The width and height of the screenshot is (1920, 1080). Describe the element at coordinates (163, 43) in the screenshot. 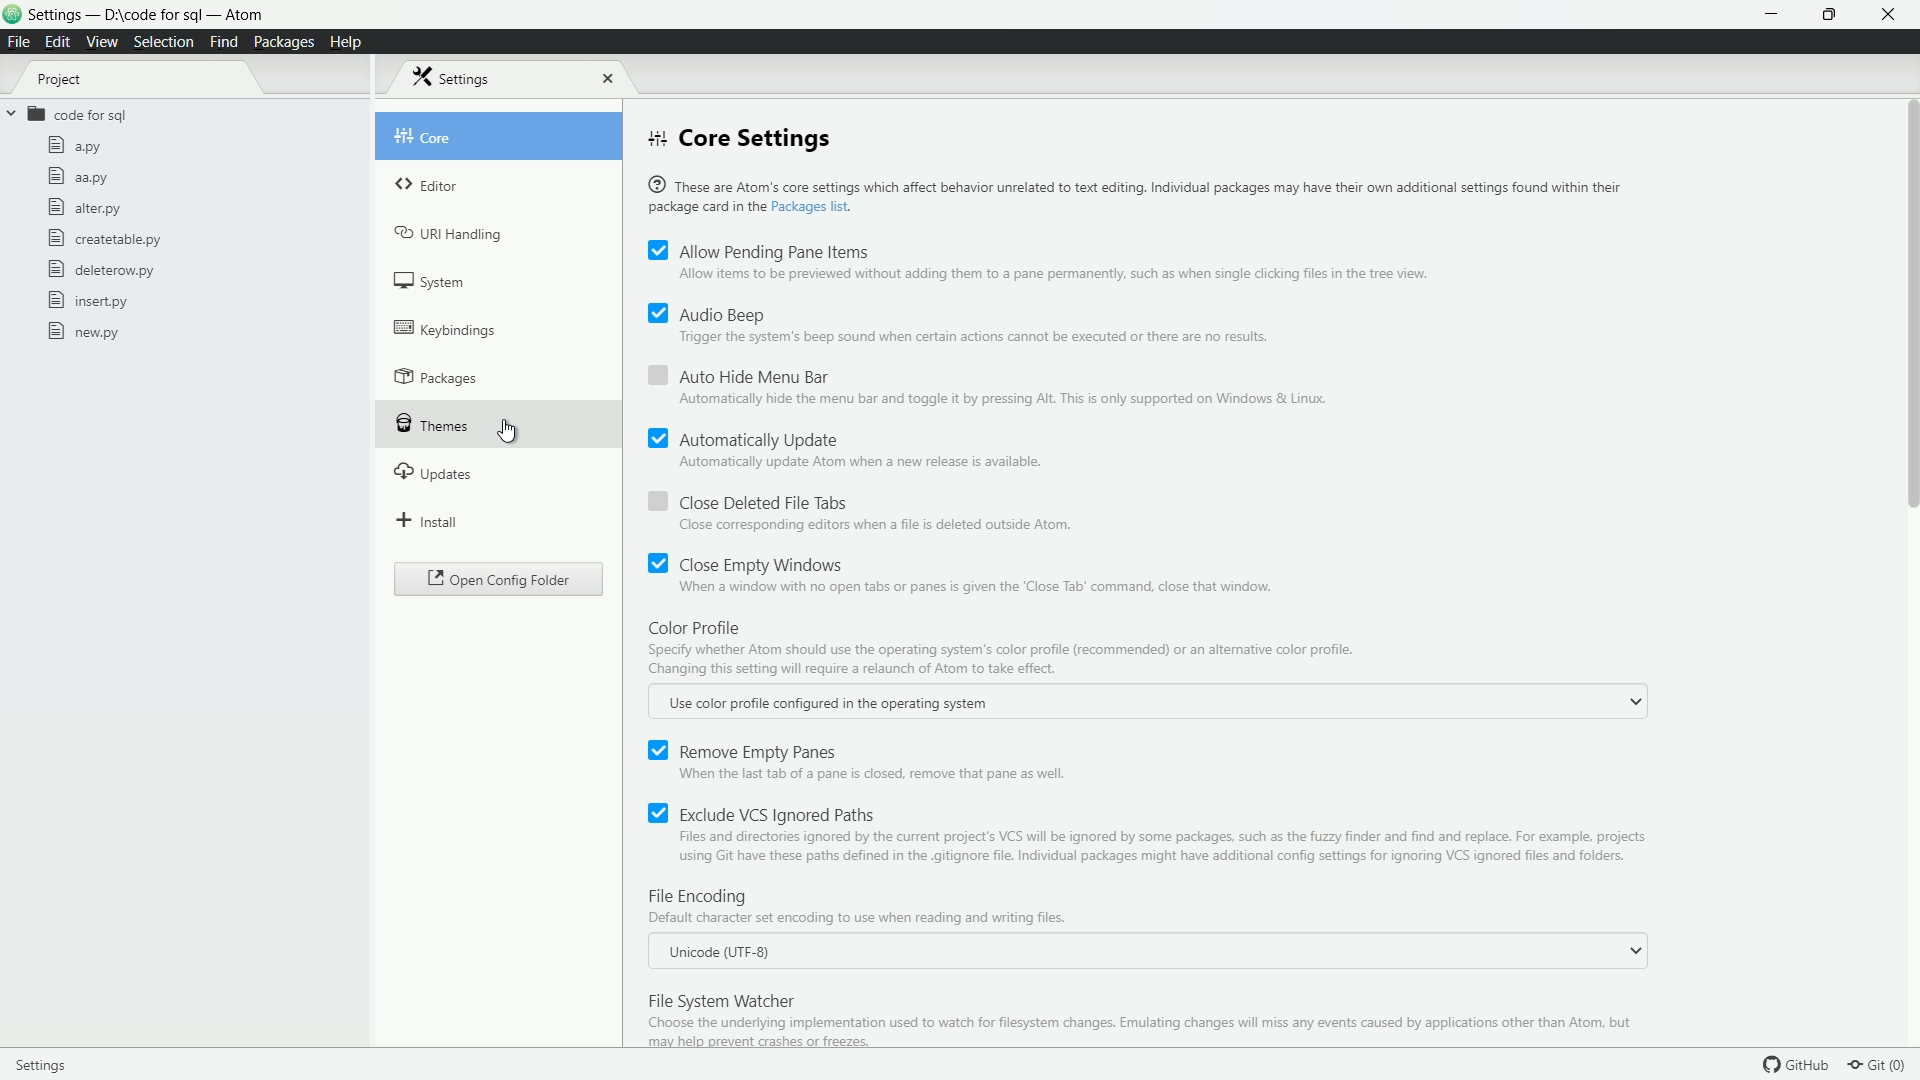

I see `selection menu` at that location.